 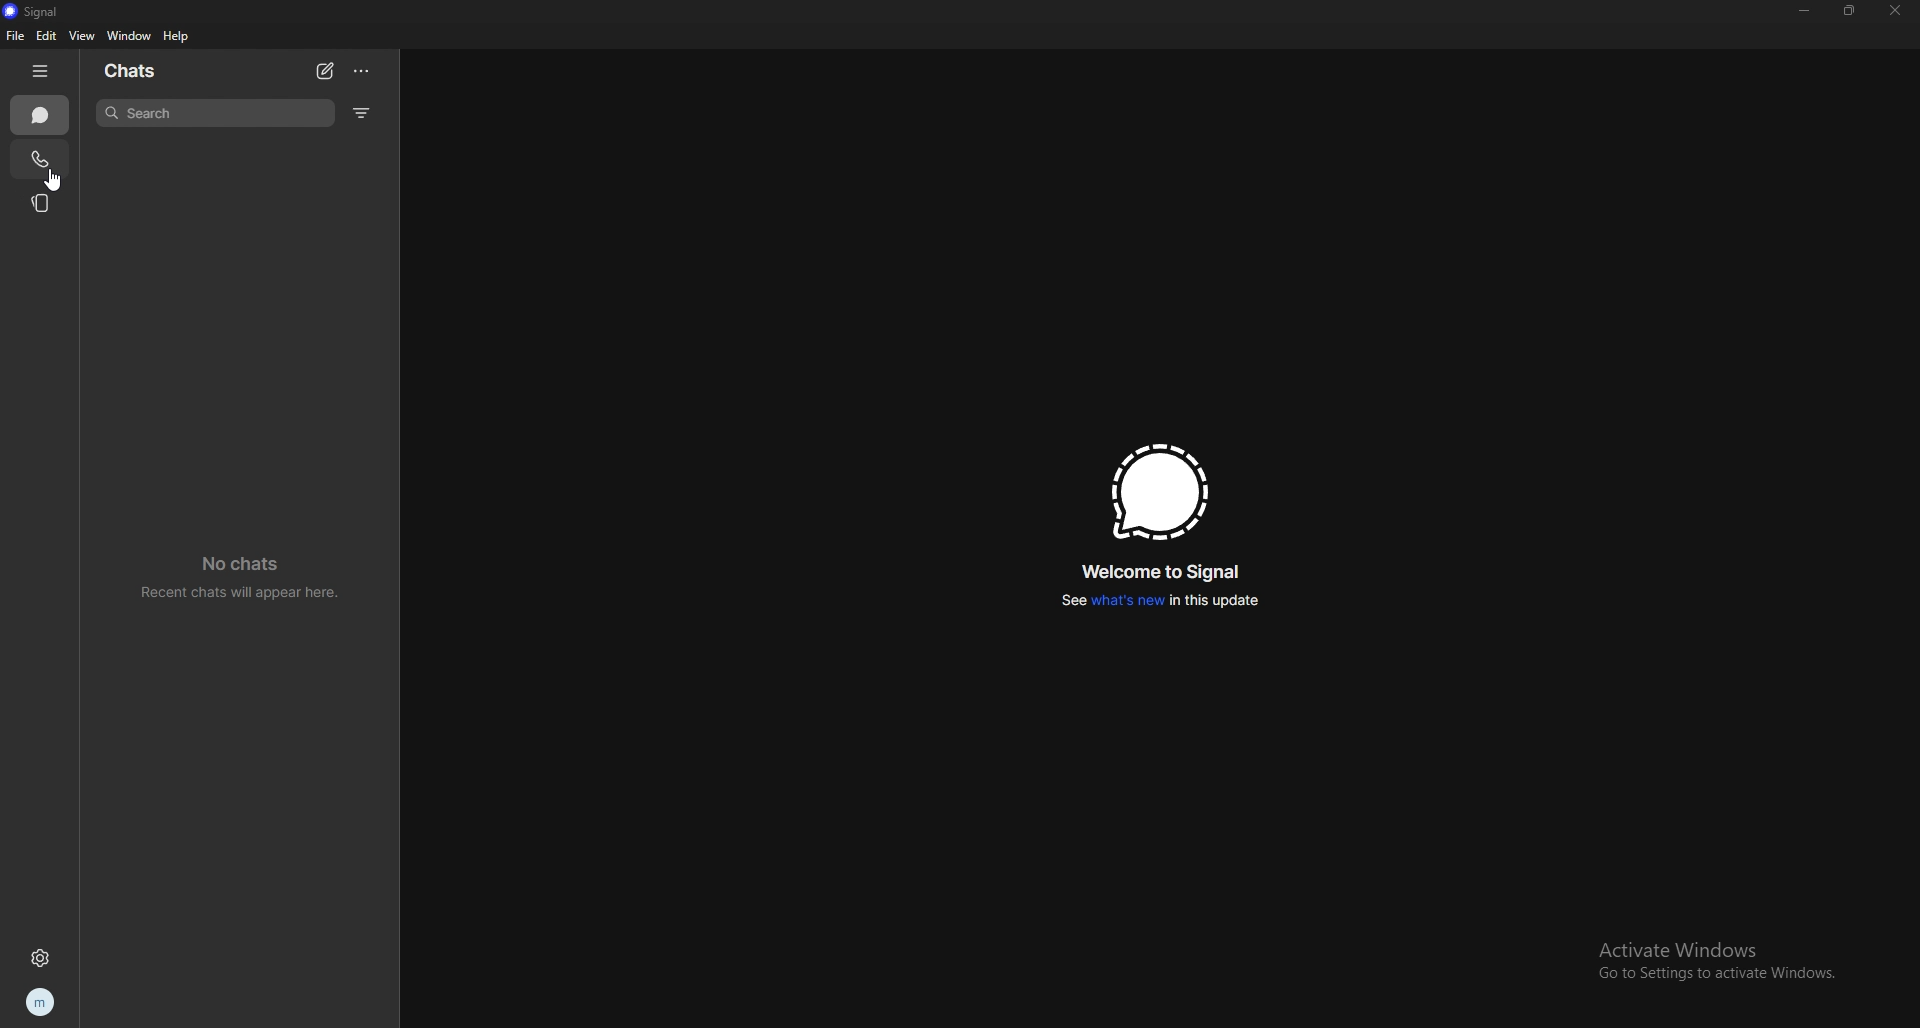 What do you see at coordinates (47, 36) in the screenshot?
I see `edit` at bounding box center [47, 36].